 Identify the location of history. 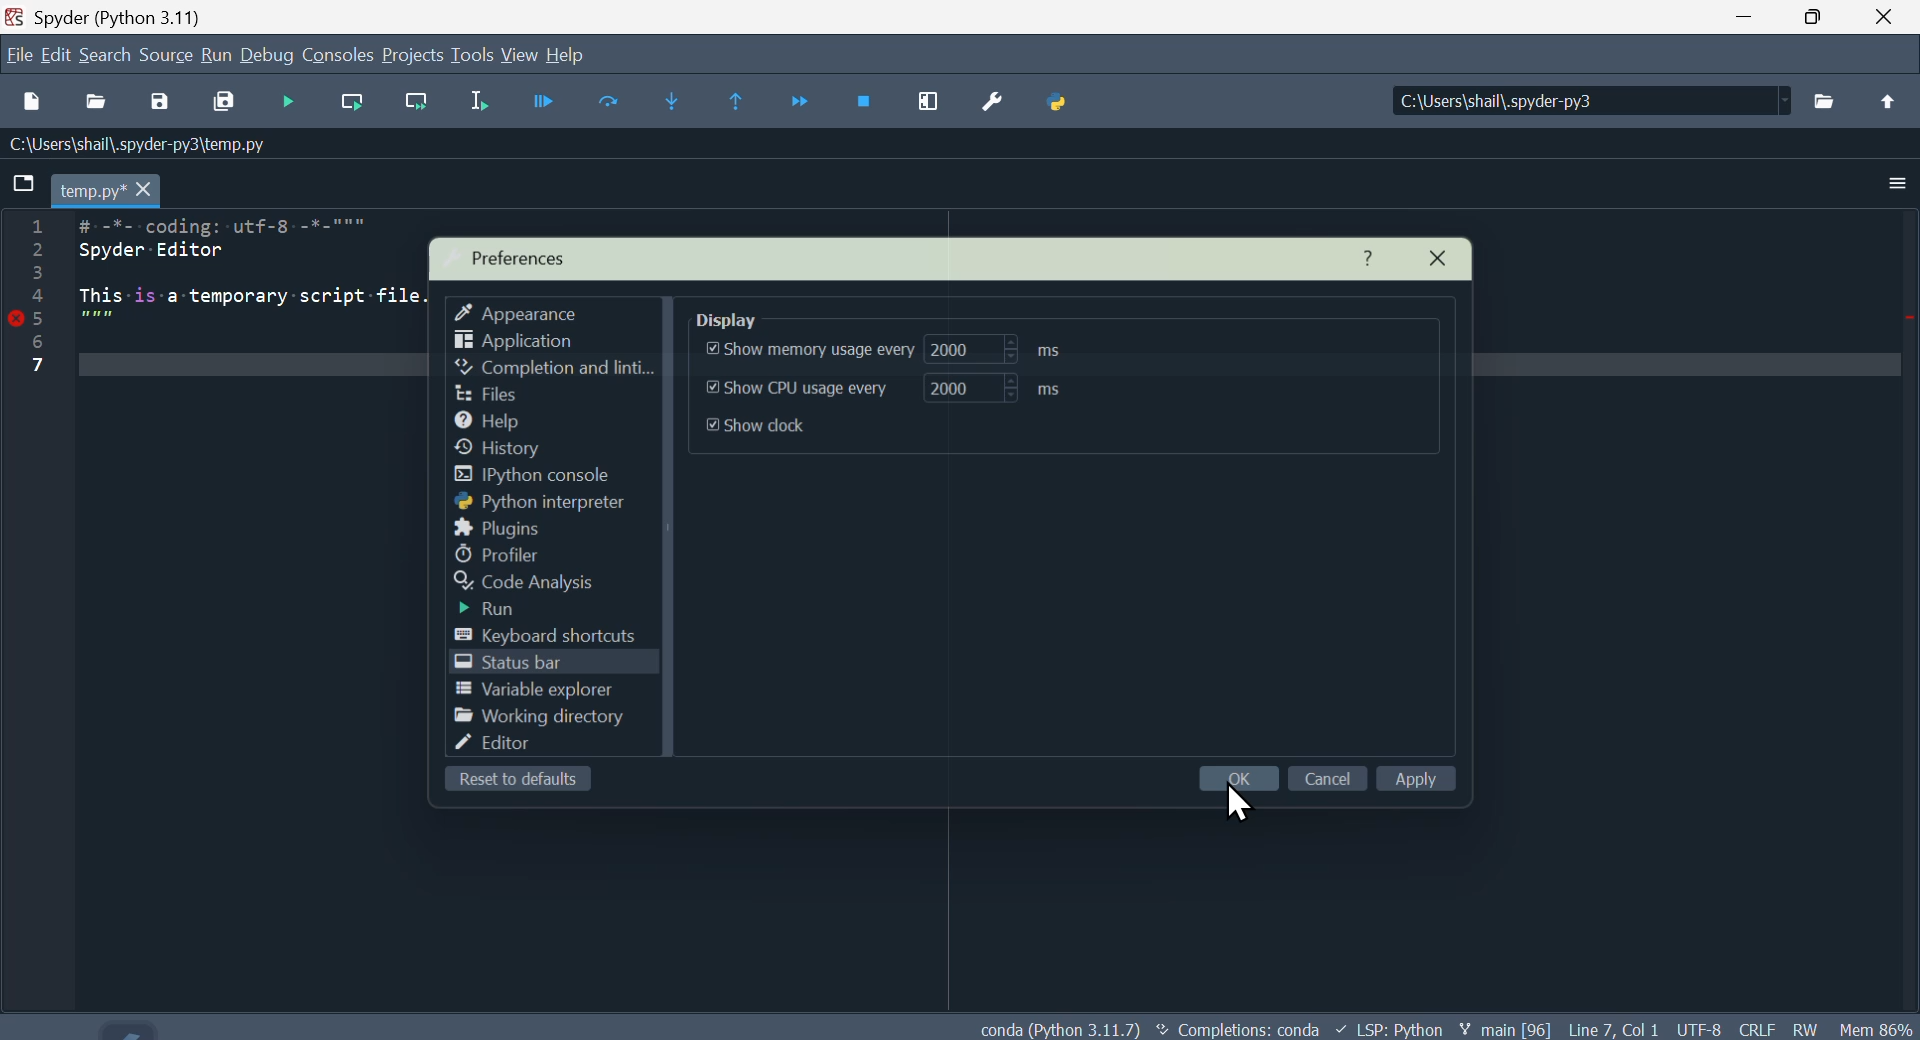
(512, 448).